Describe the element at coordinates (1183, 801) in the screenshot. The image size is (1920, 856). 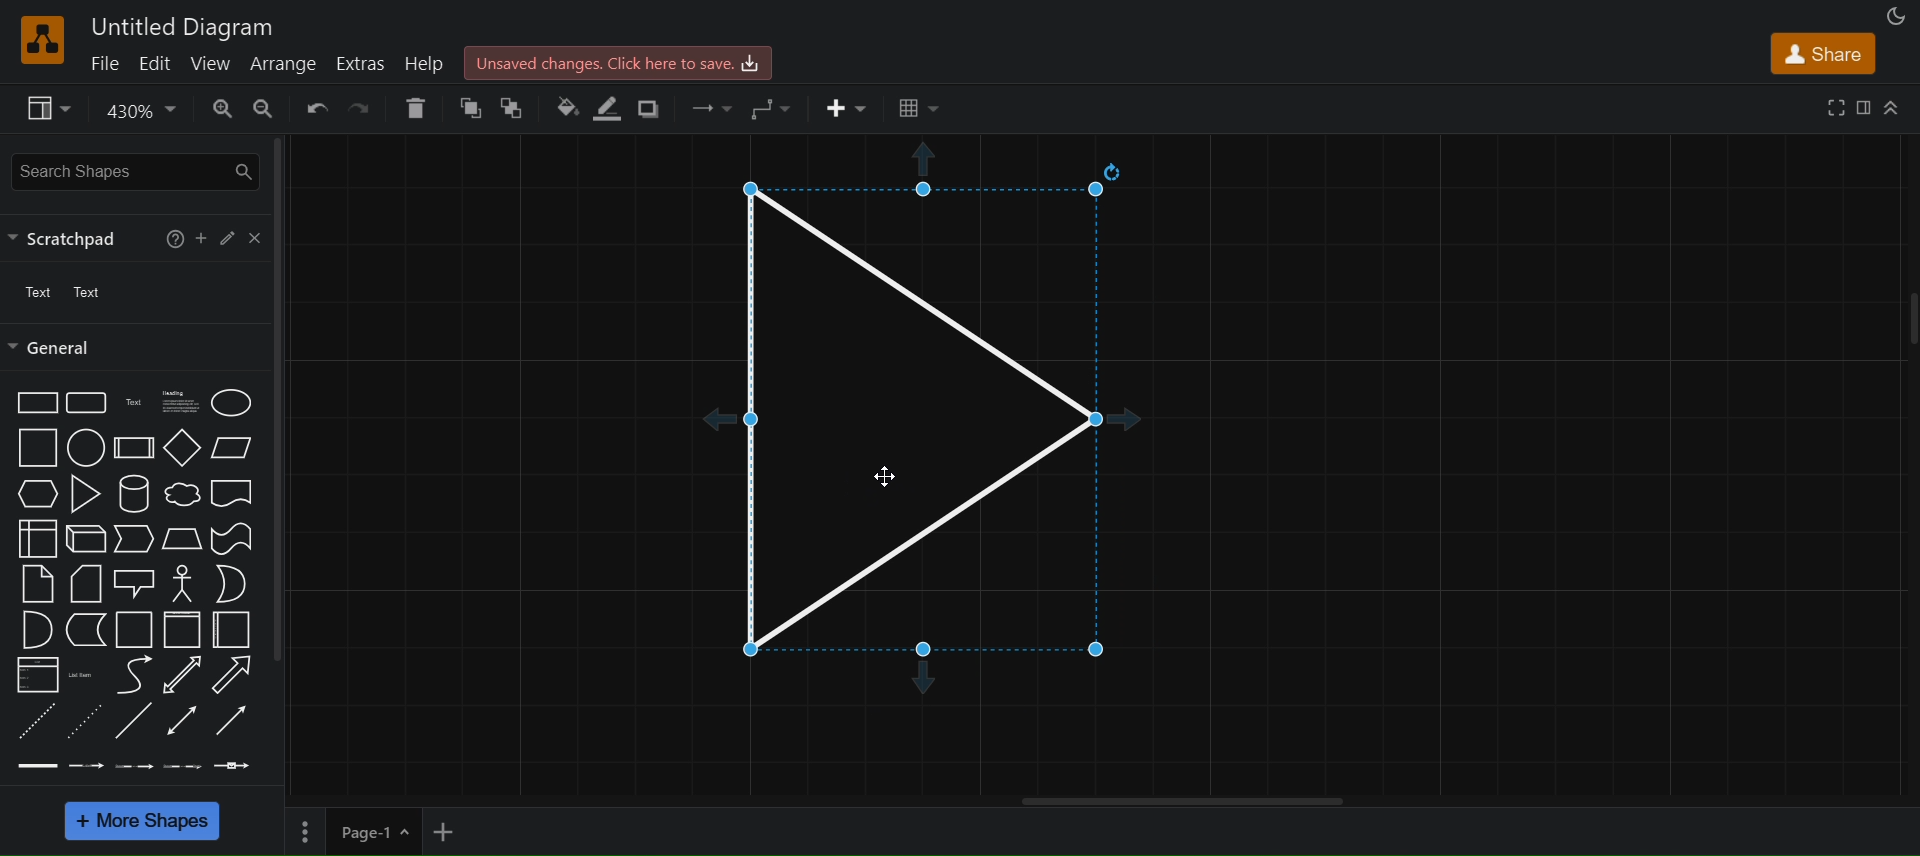
I see `Horizontal scroll bar` at that location.